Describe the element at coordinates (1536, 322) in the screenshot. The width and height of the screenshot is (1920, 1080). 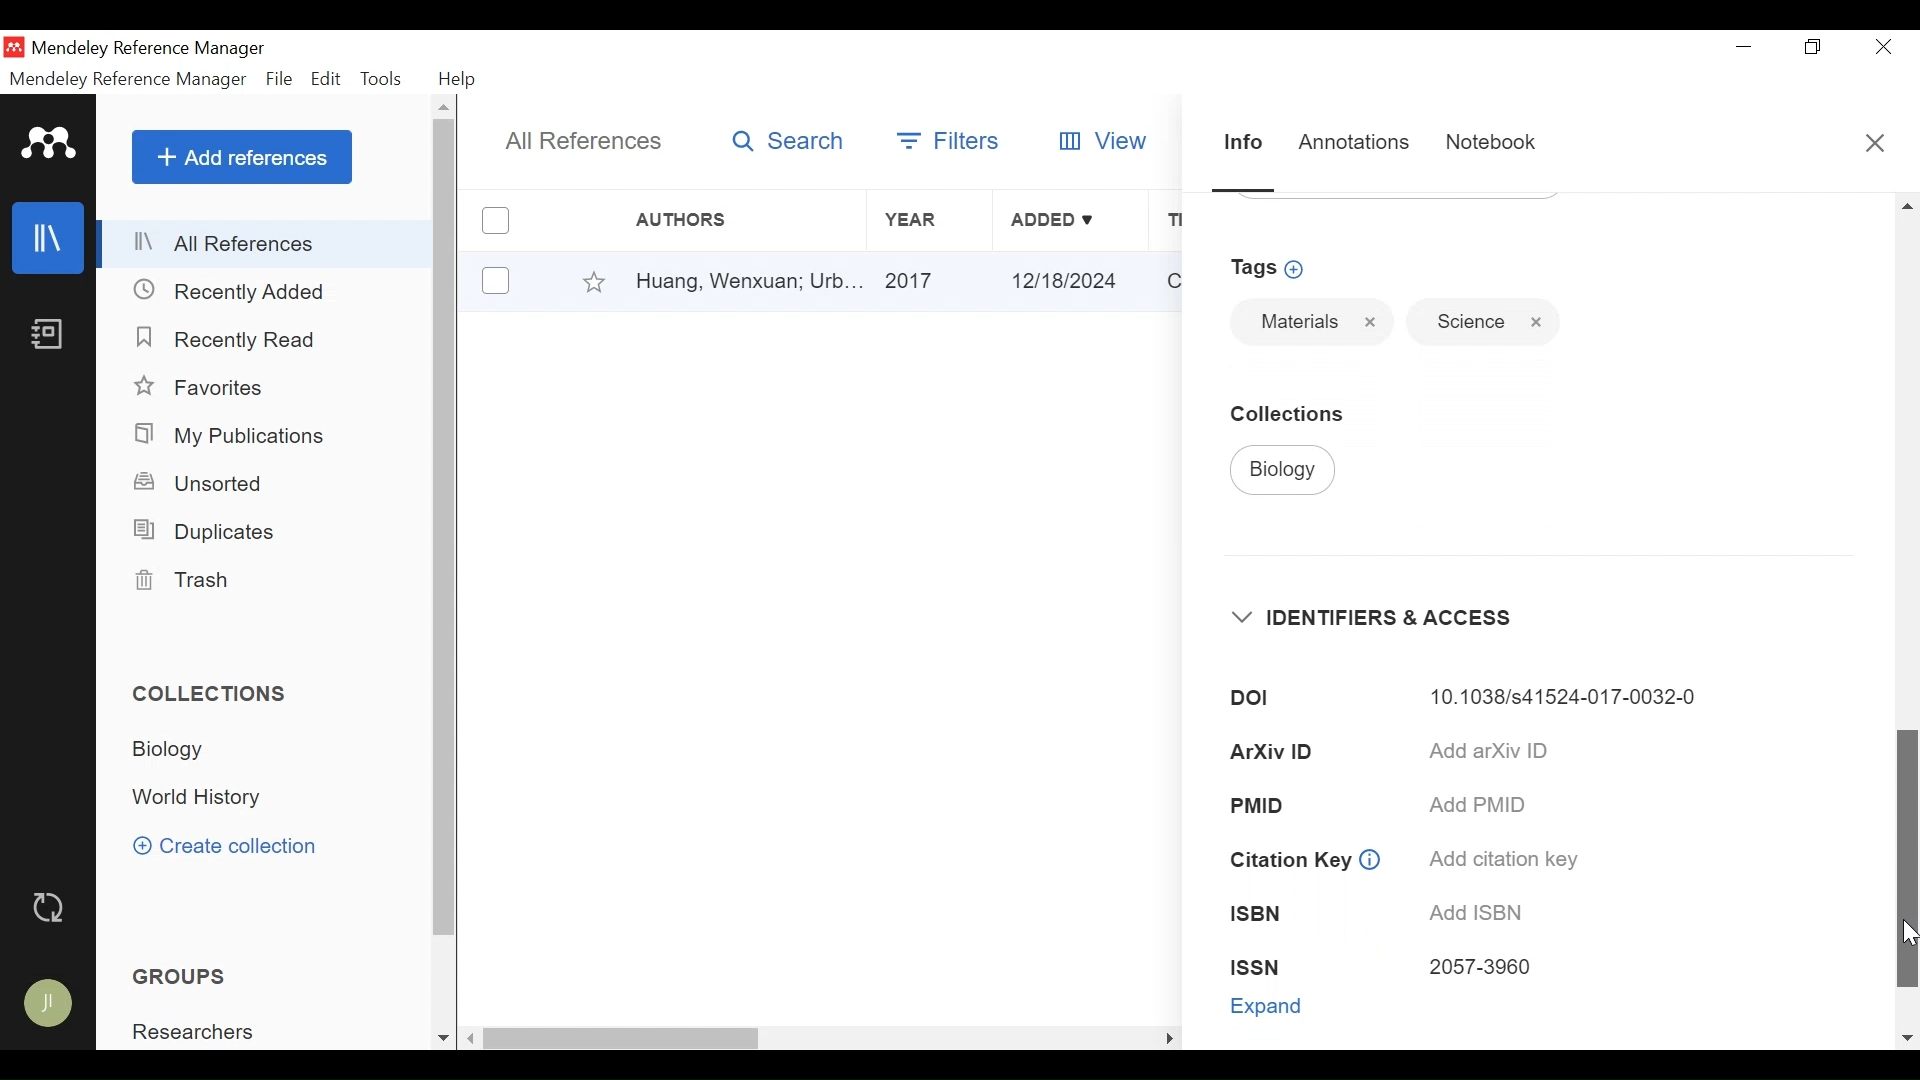
I see `Close` at that location.